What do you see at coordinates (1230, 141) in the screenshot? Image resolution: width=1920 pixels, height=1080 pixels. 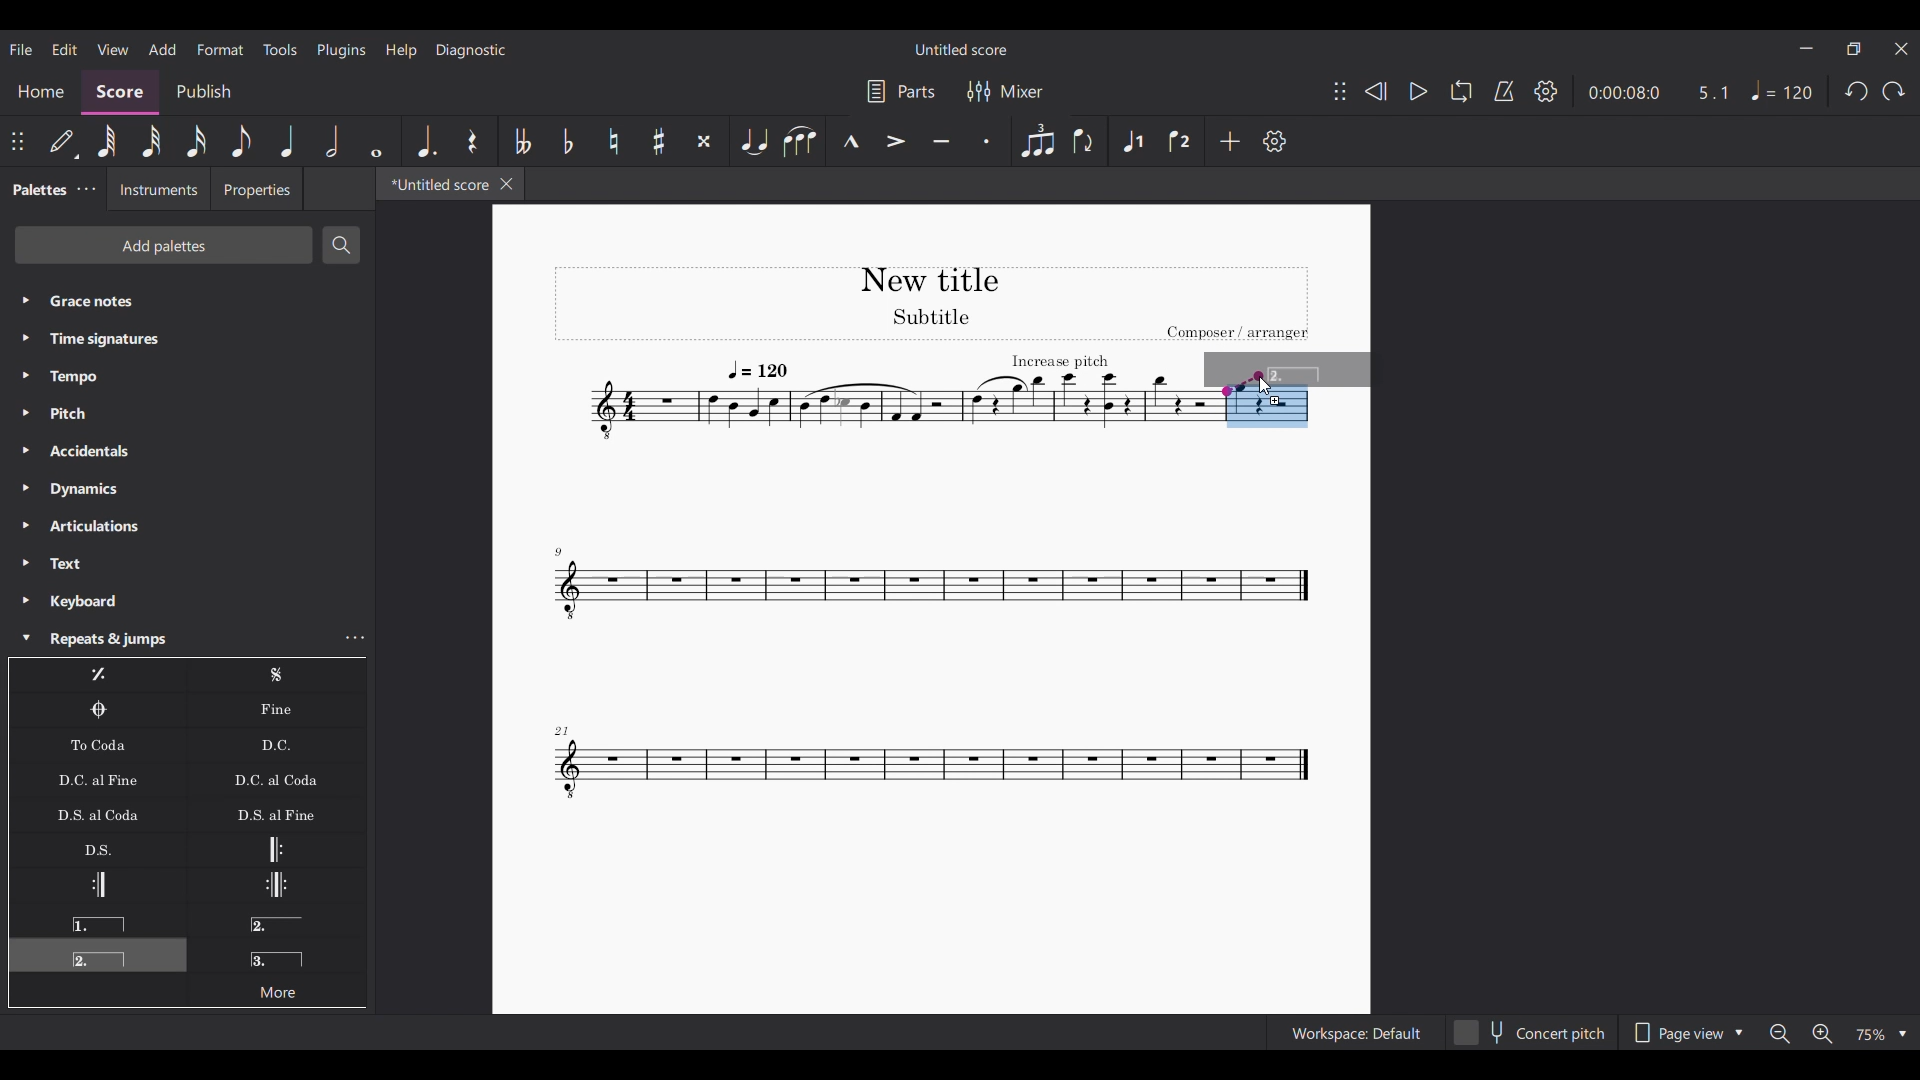 I see `Add` at bounding box center [1230, 141].